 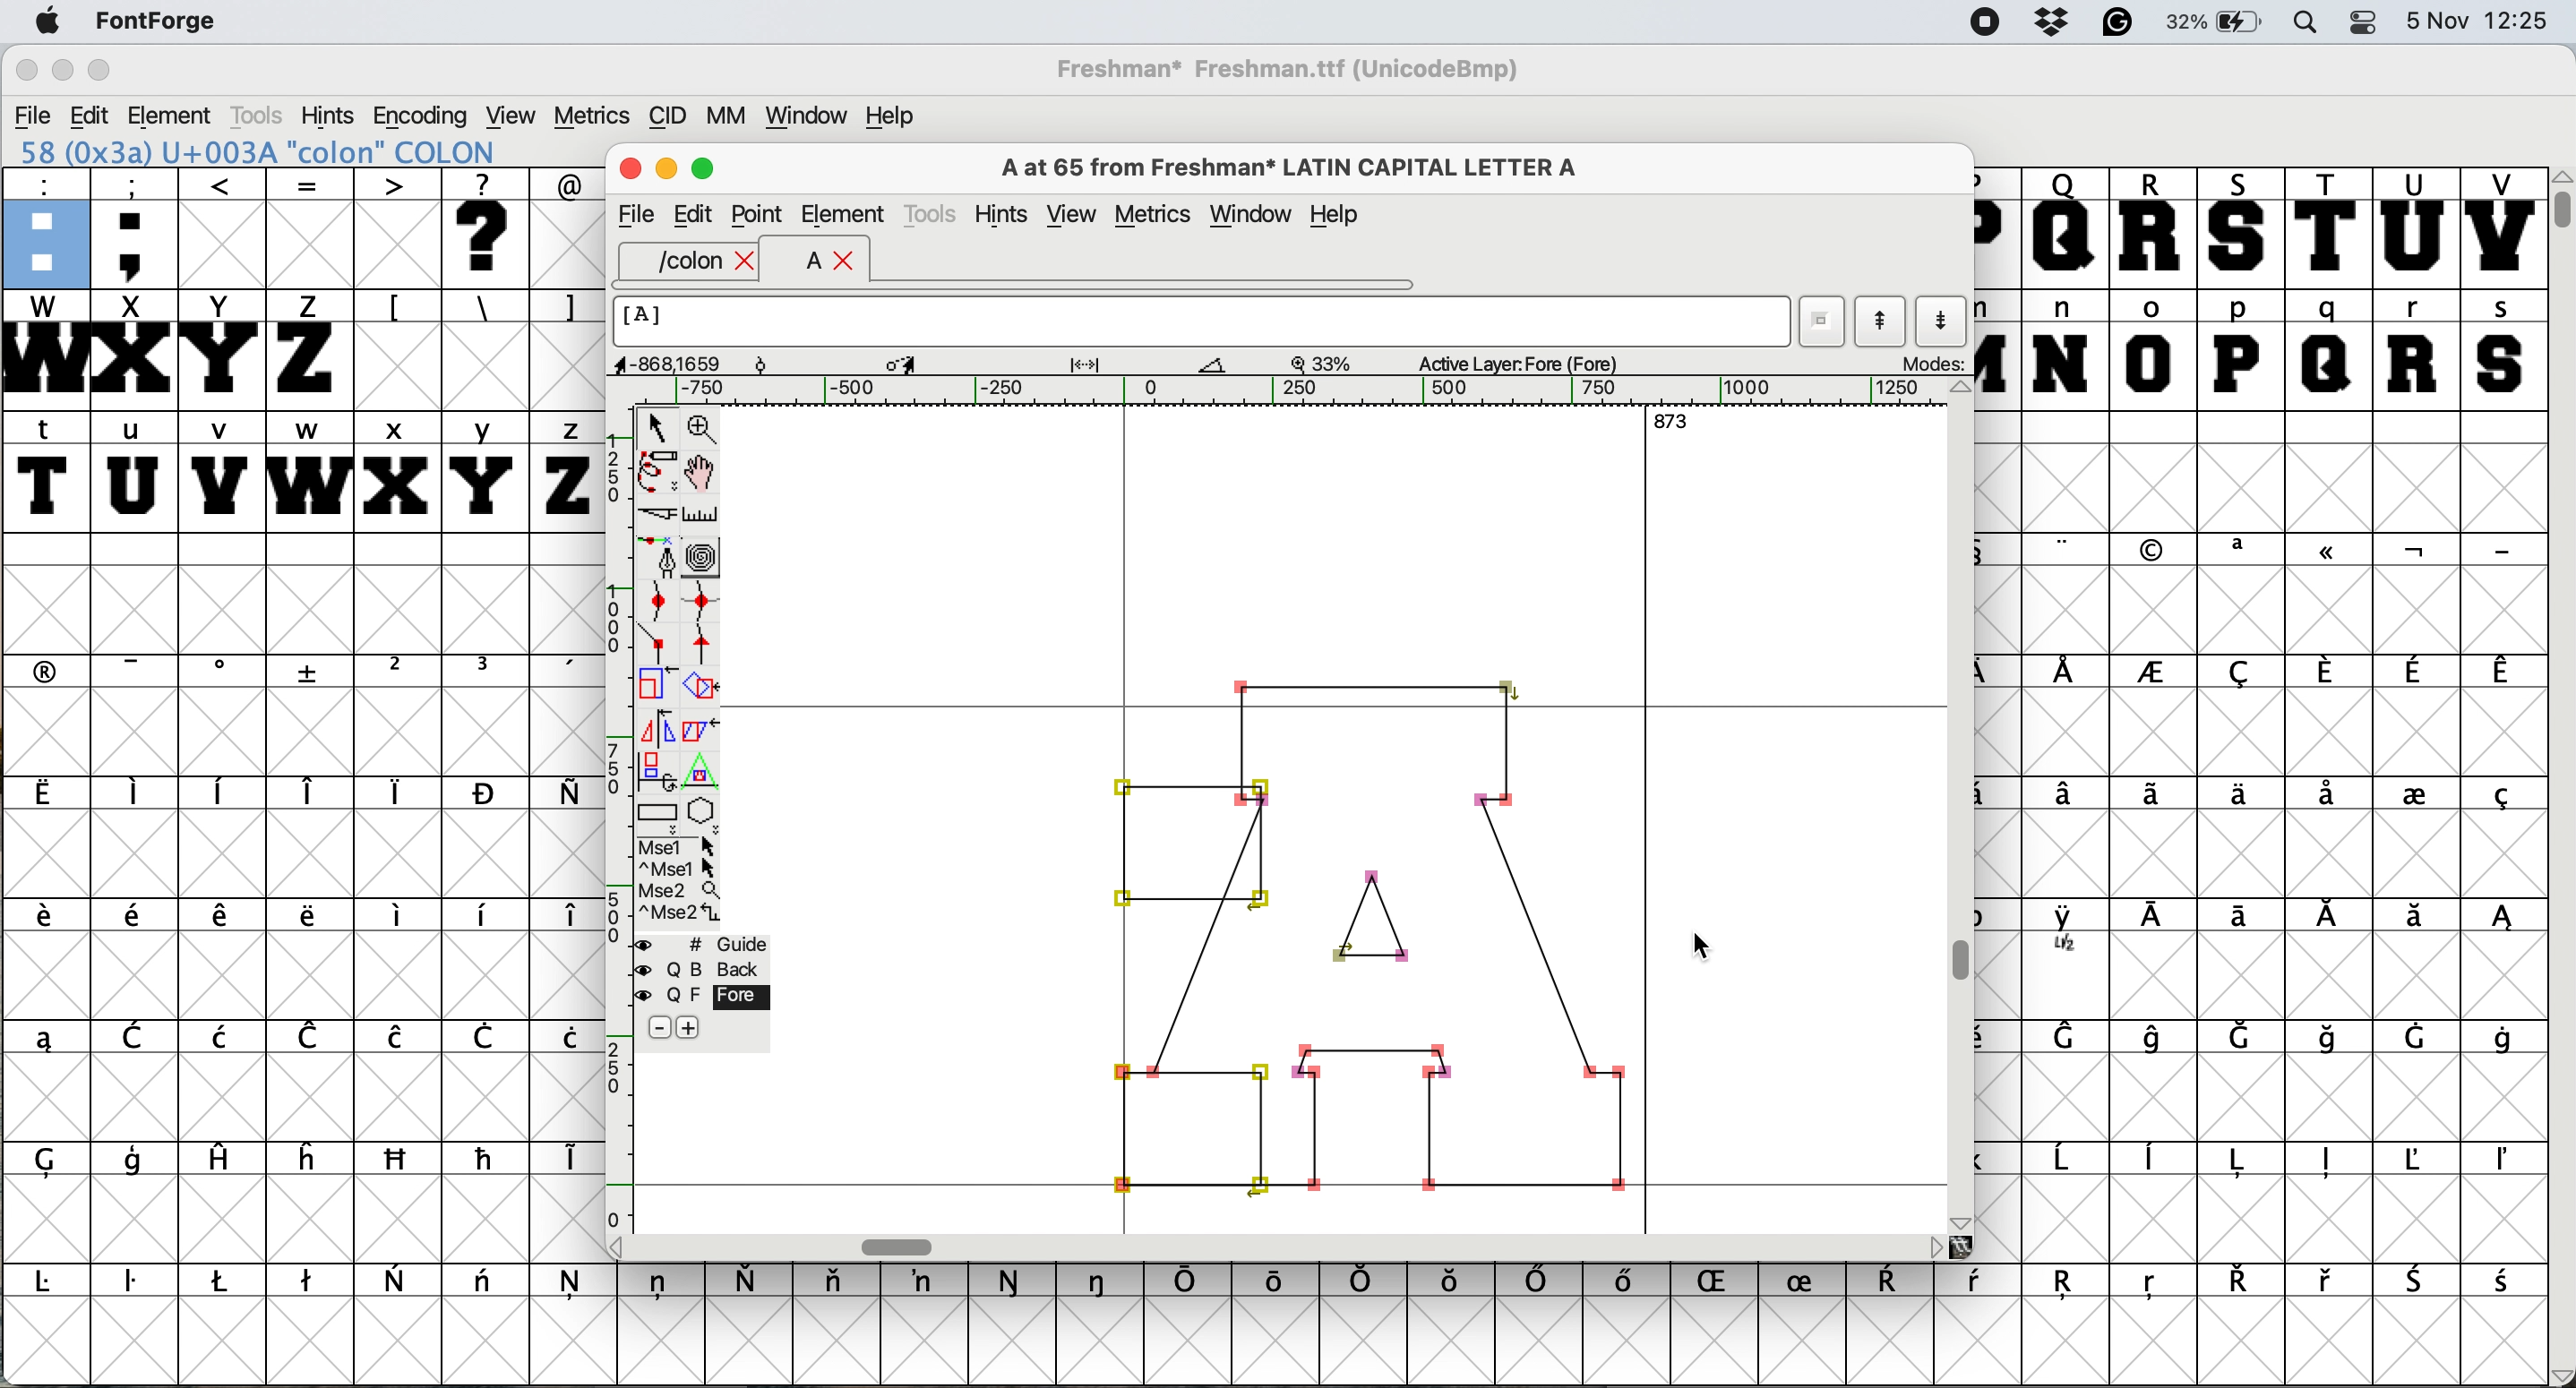 What do you see at coordinates (1071, 214) in the screenshot?
I see `view` at bounding box center [1071, 214].